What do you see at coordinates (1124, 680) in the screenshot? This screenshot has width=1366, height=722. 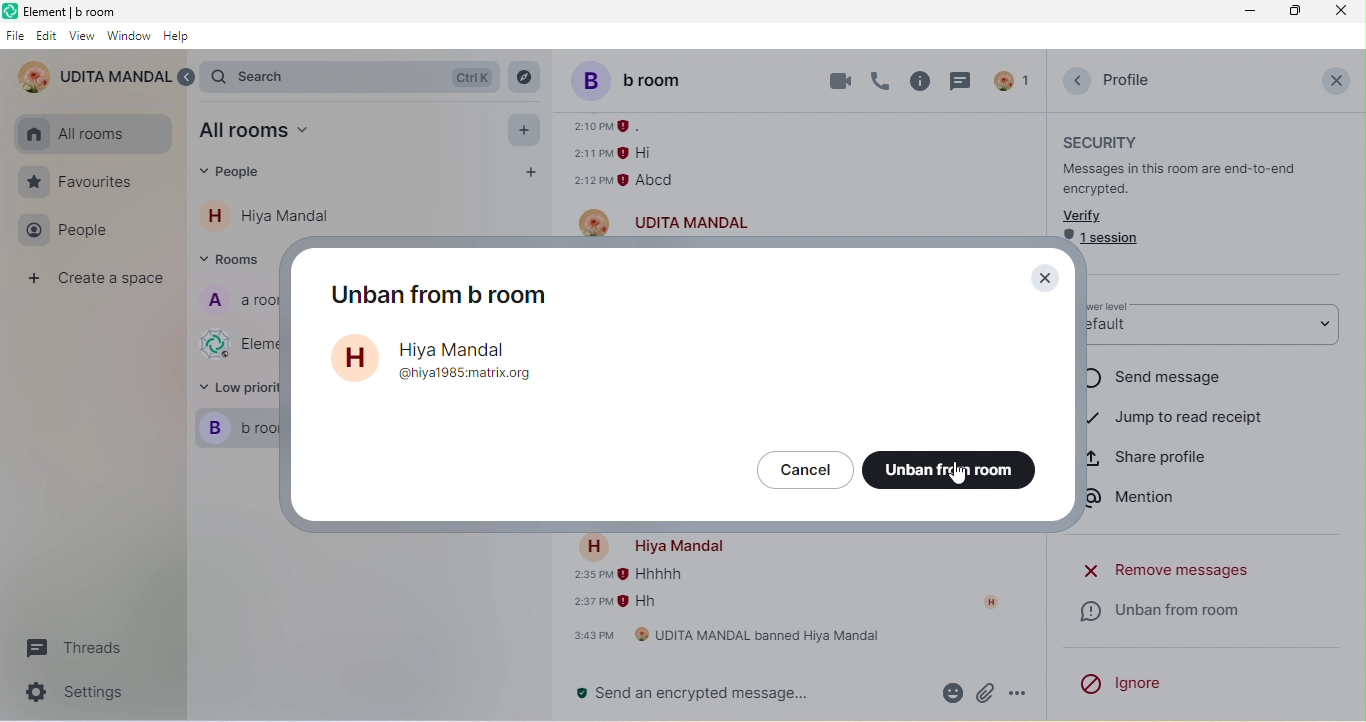 I see `ignore` at bounding box center [1124, 680].